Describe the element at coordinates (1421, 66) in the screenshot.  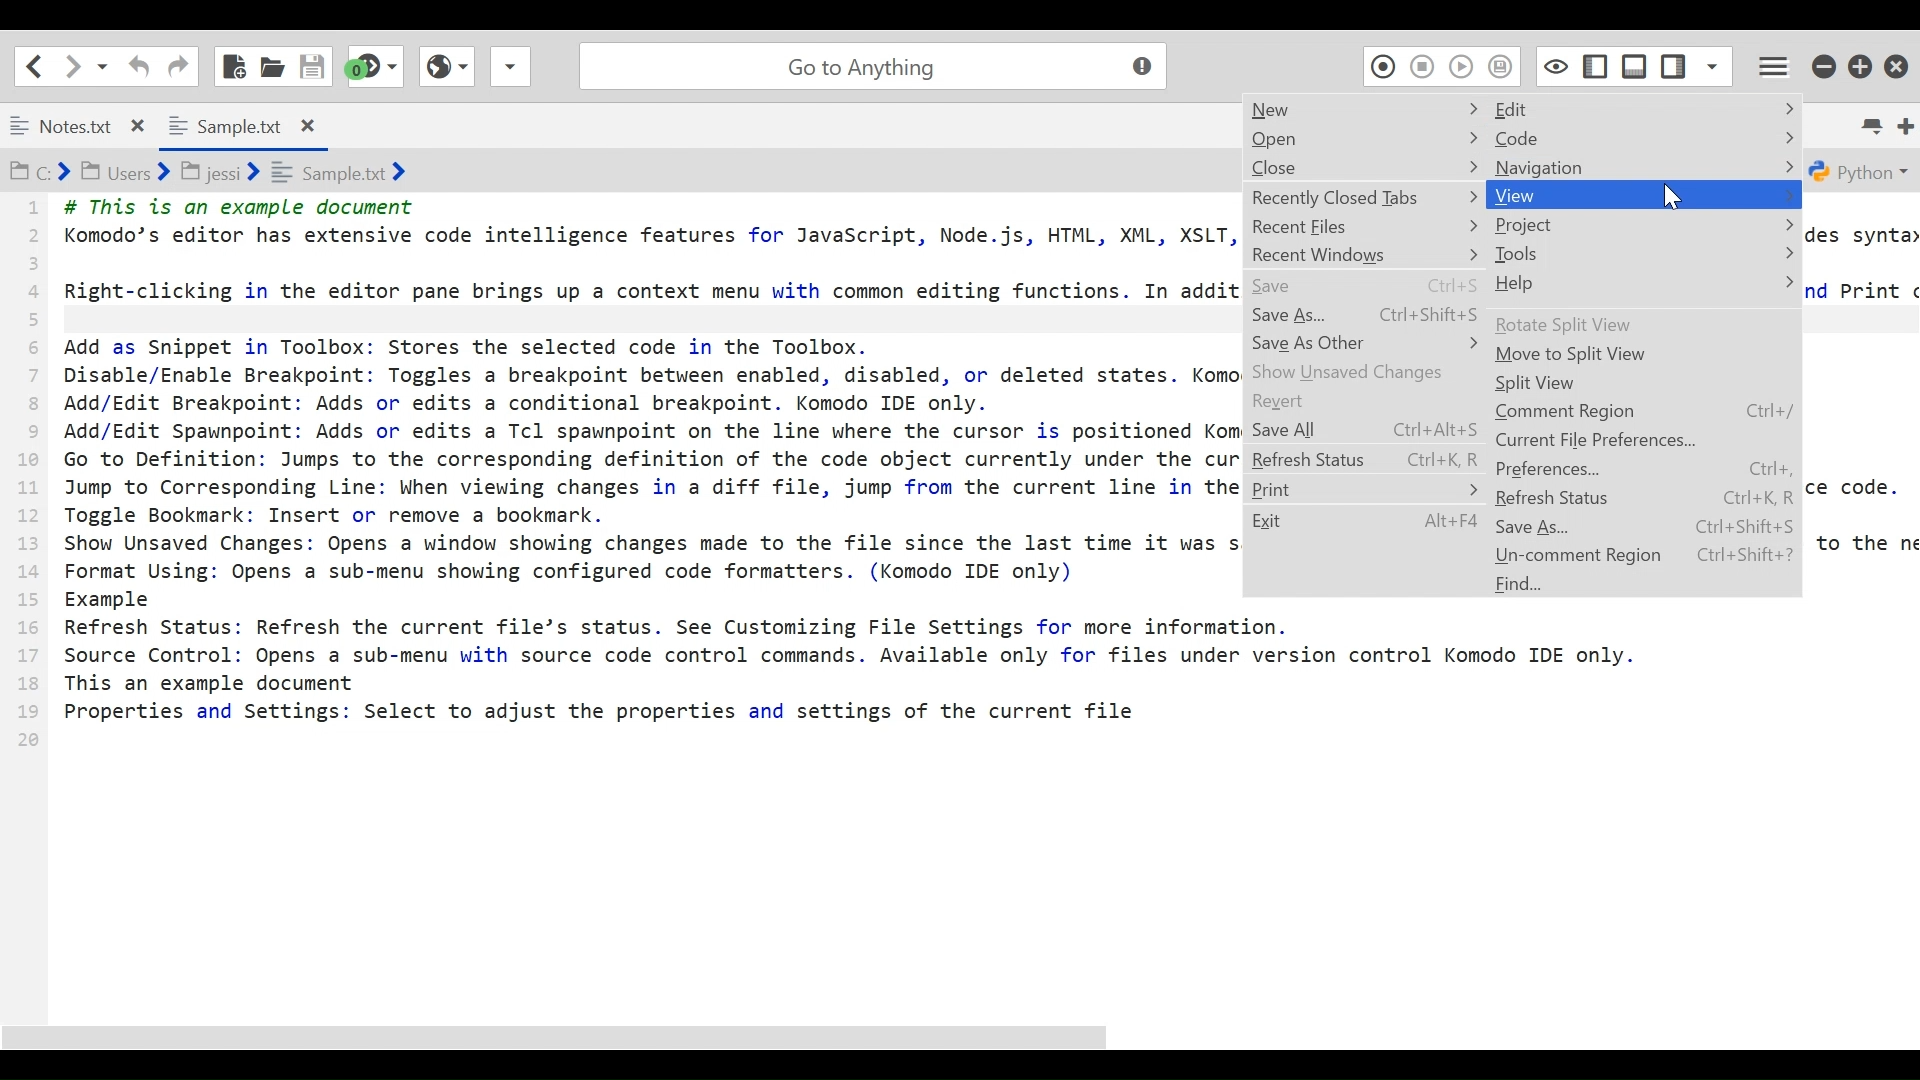
I see `Stop Recording Macro` at that location.